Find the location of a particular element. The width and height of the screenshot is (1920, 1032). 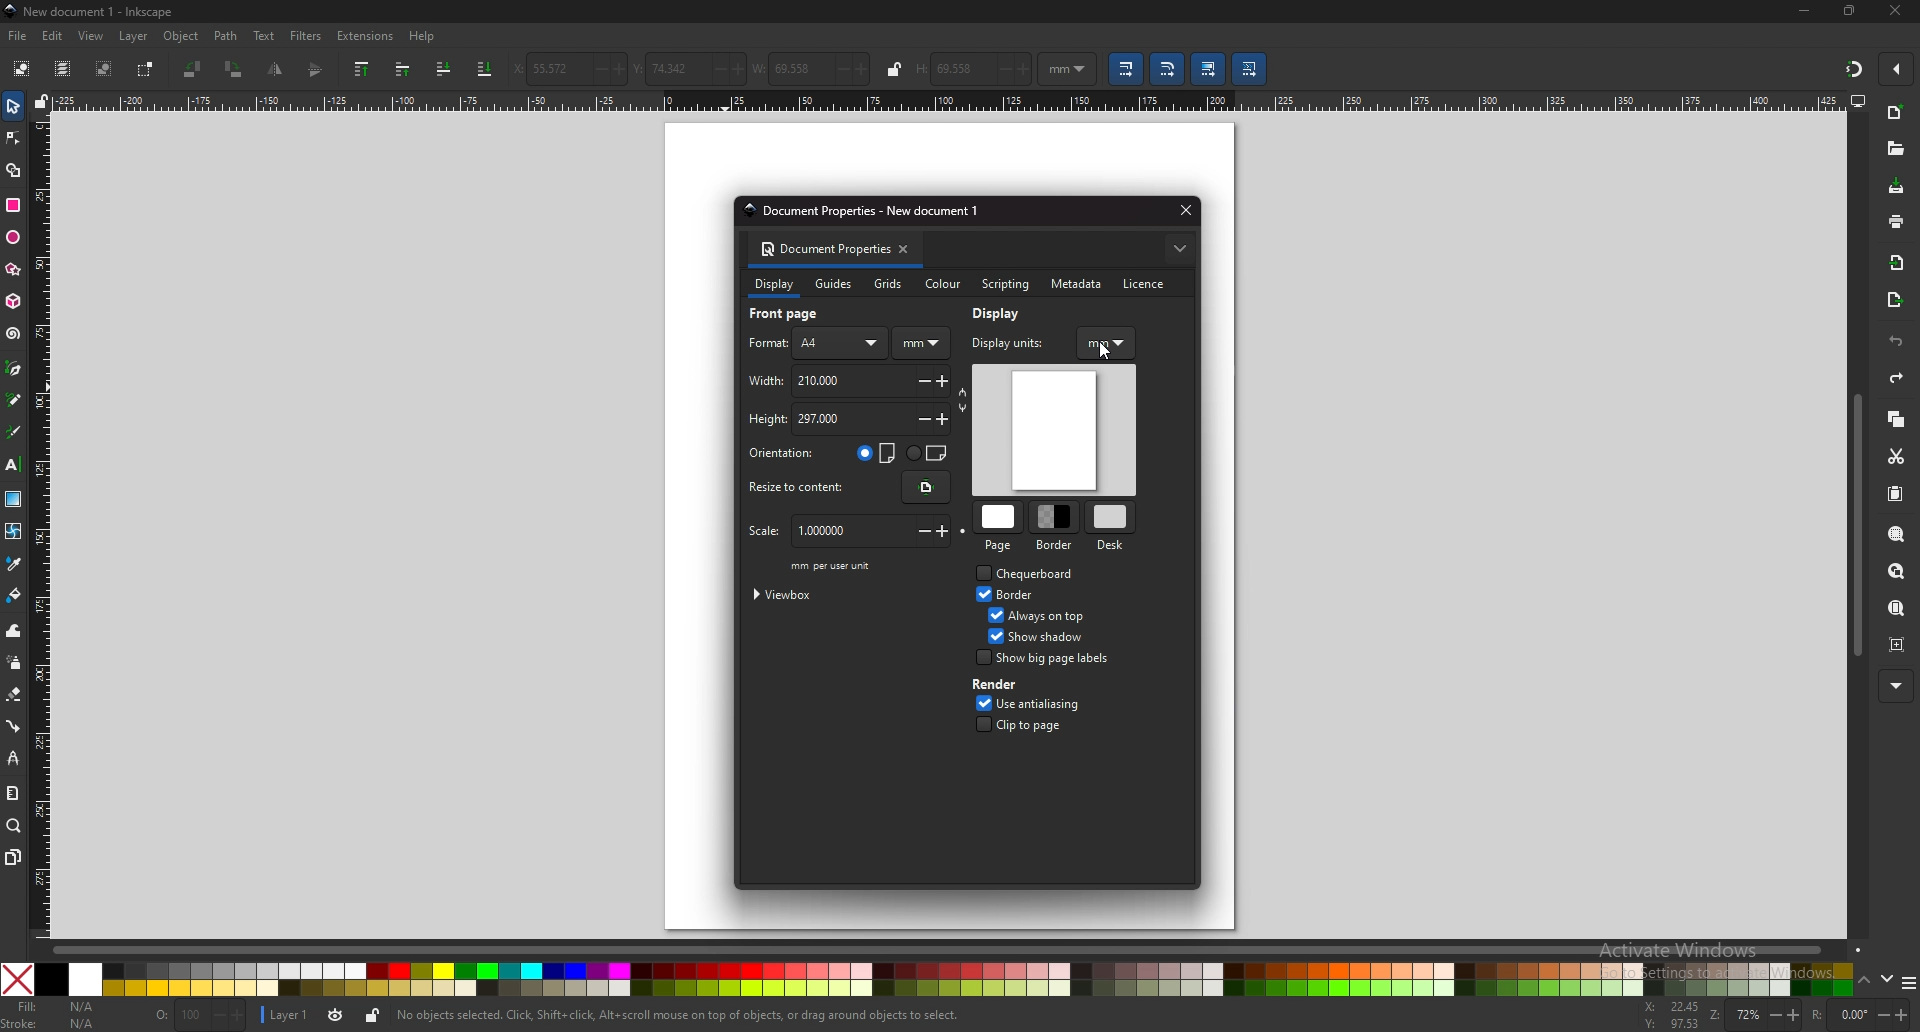

selector is located at coordinates (13, 106).